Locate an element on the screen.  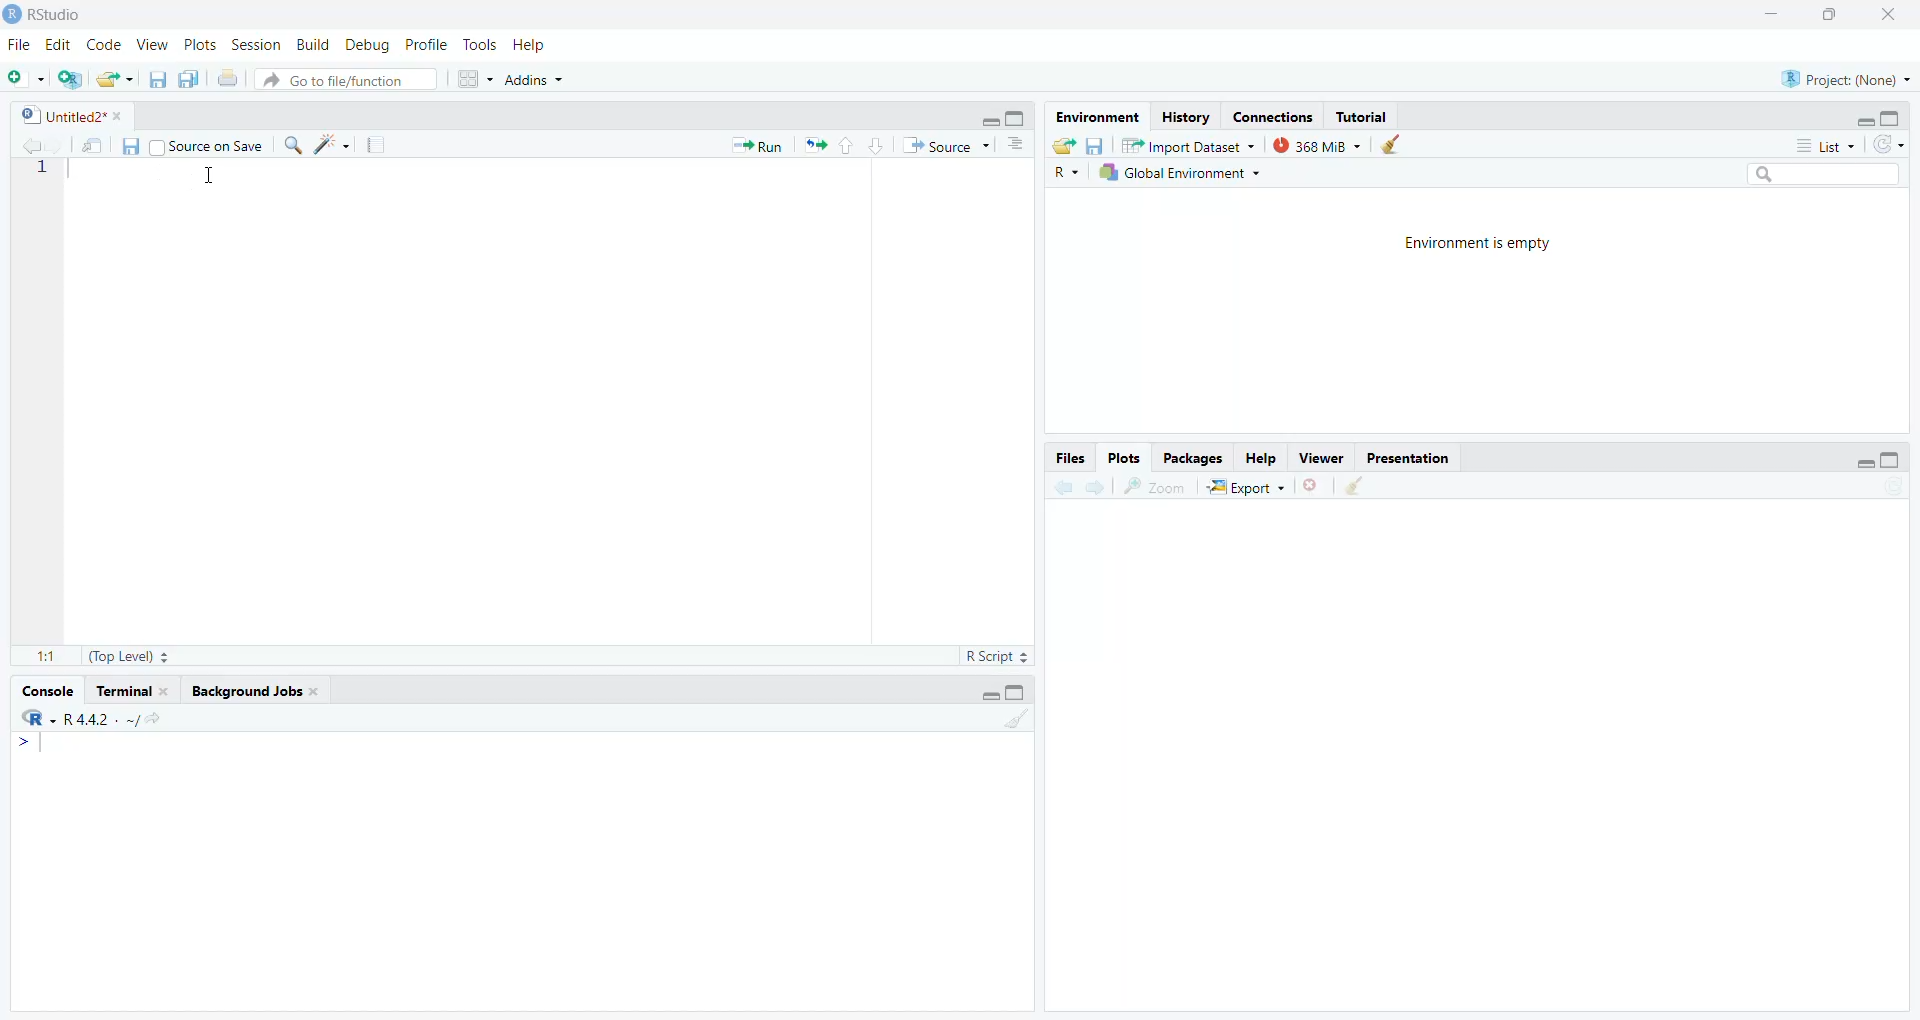
; Plots is located at coordinates (1125, 459).